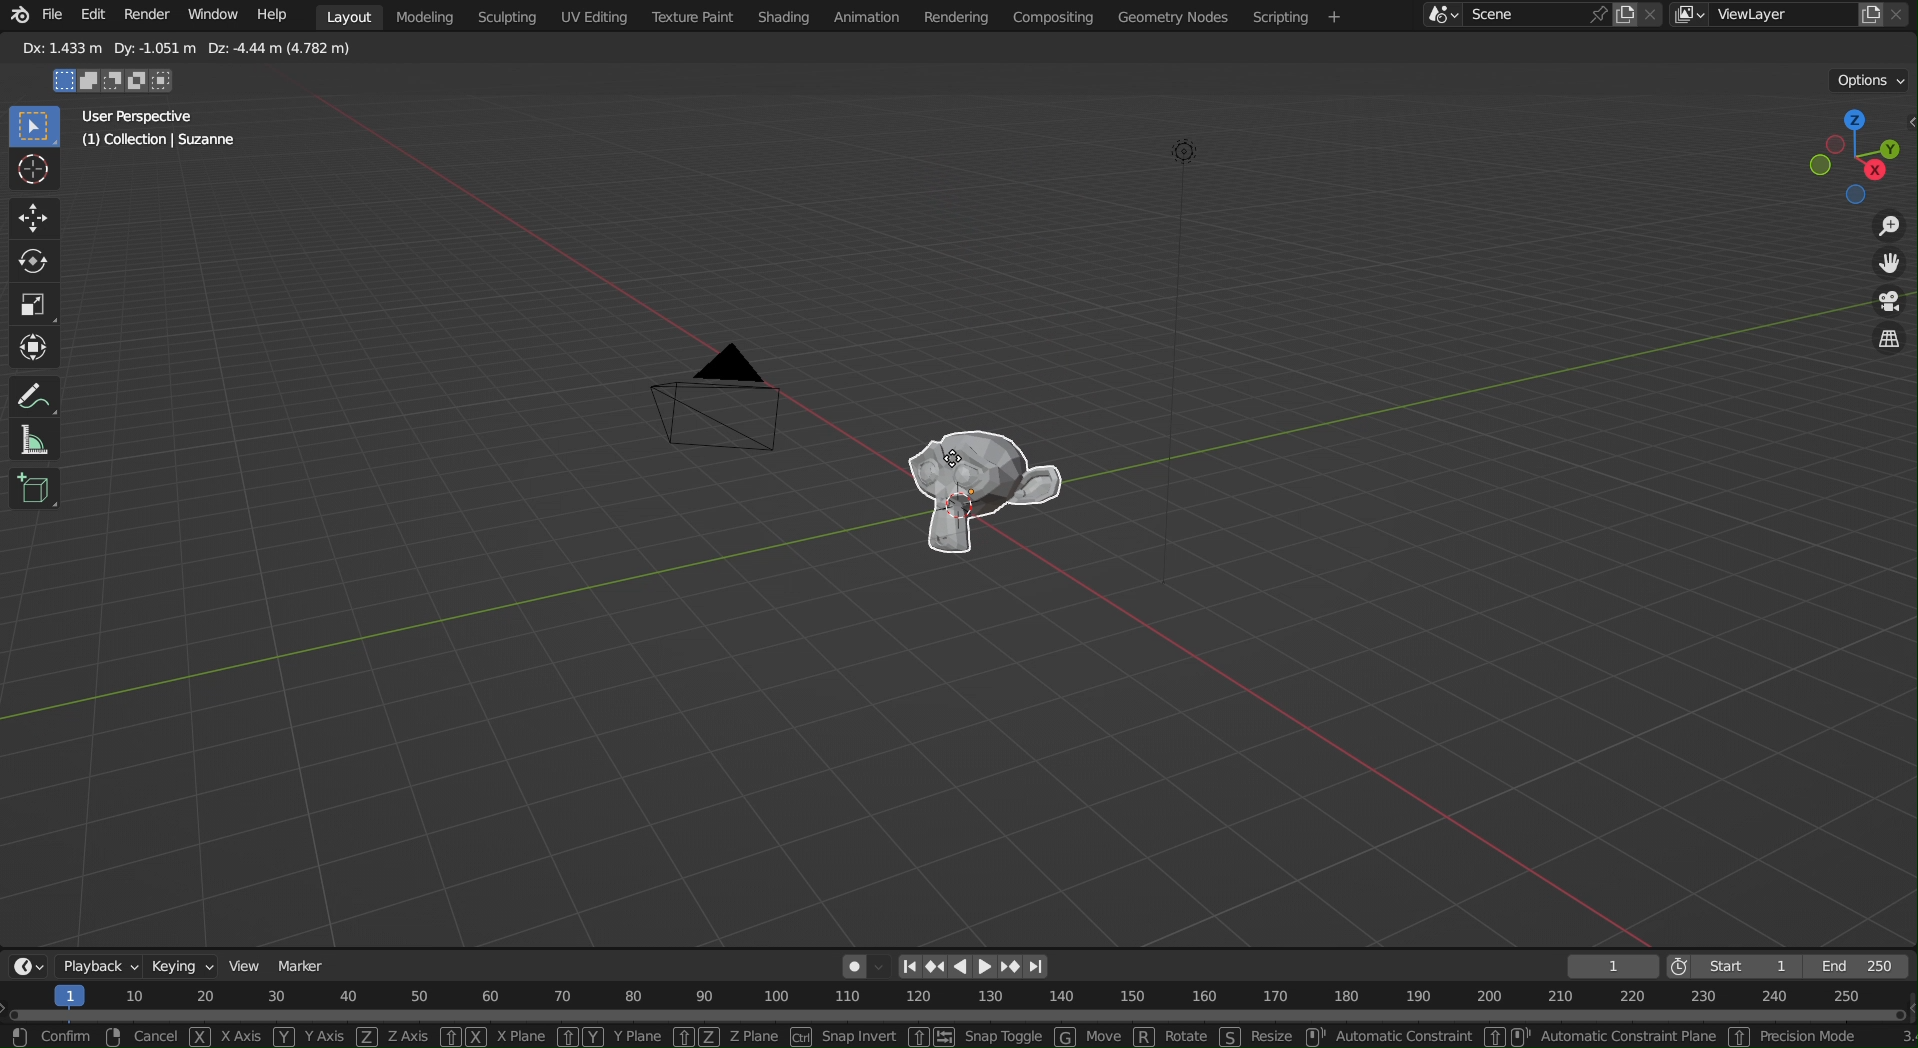 The height and width of the screenshot is (1048, 1918). I want to click on Scene drop down, so click(1441, 16).